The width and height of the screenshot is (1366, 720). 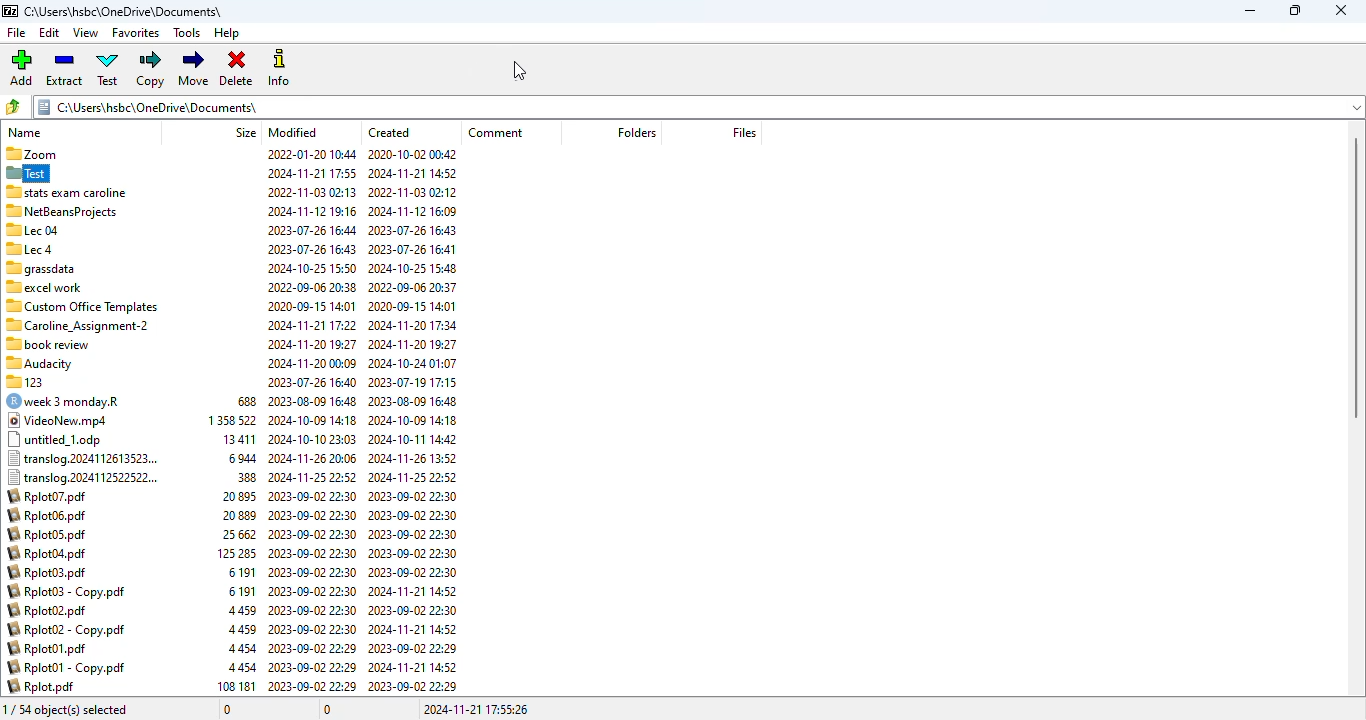 I want to click on 2020-09-15 14:01, so click(x=312, y=306).